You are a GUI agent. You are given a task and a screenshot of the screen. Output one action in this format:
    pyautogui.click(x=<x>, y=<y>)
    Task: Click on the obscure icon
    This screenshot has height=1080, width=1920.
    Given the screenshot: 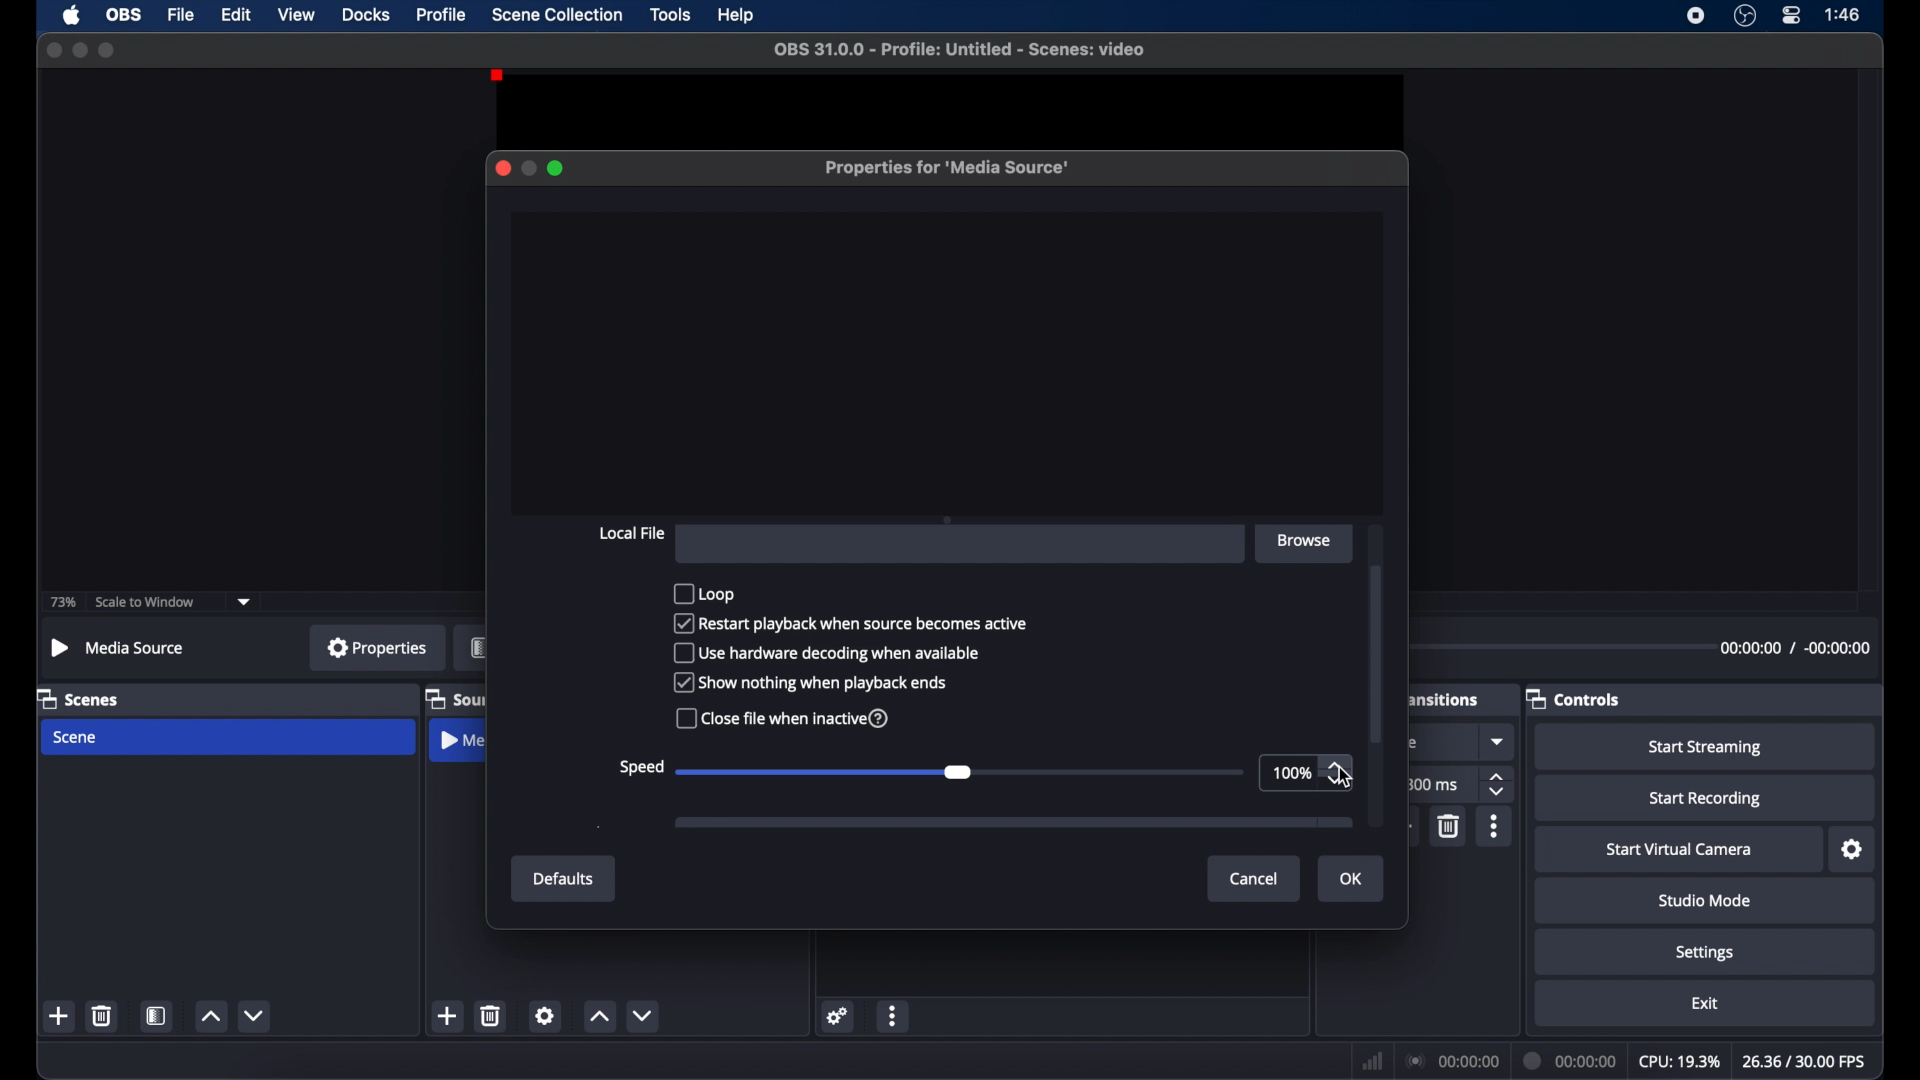 What is the action you would take?
    pyautogui.click(x=1013, y=823)
    